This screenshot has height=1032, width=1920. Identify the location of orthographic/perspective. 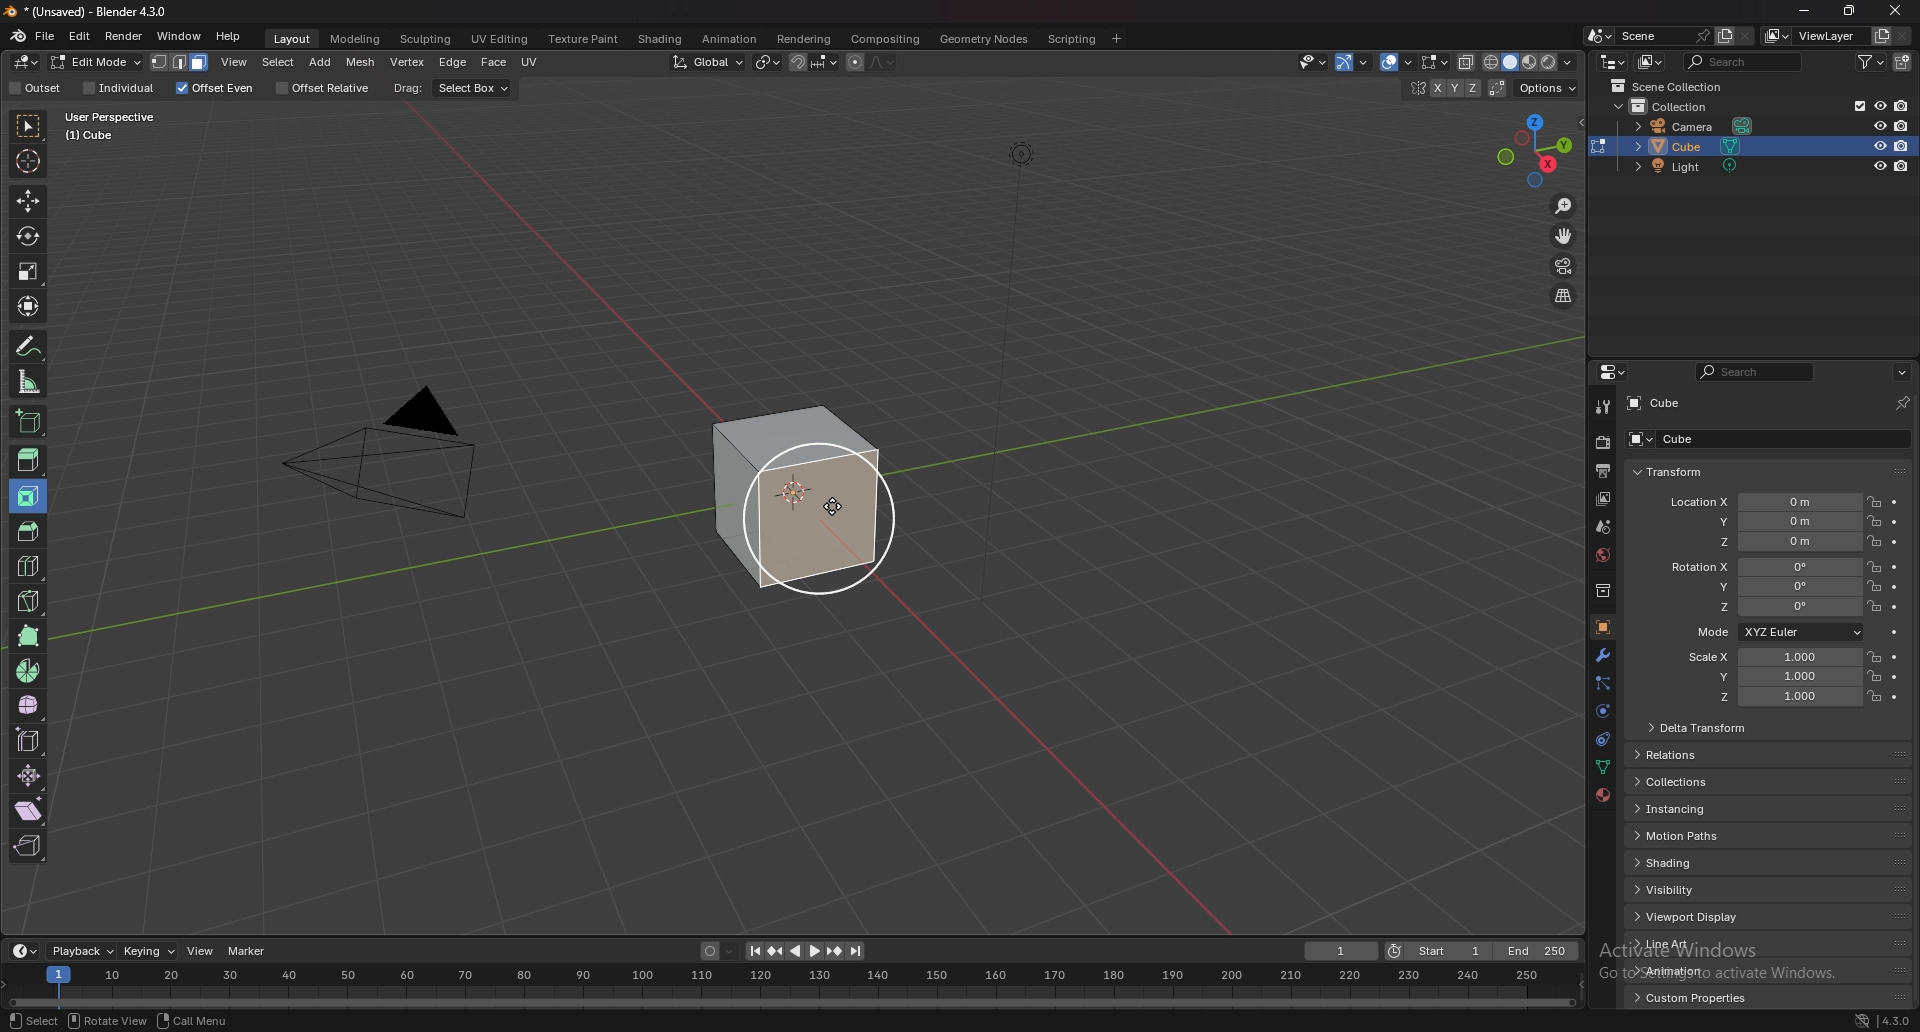
(1564, 297).